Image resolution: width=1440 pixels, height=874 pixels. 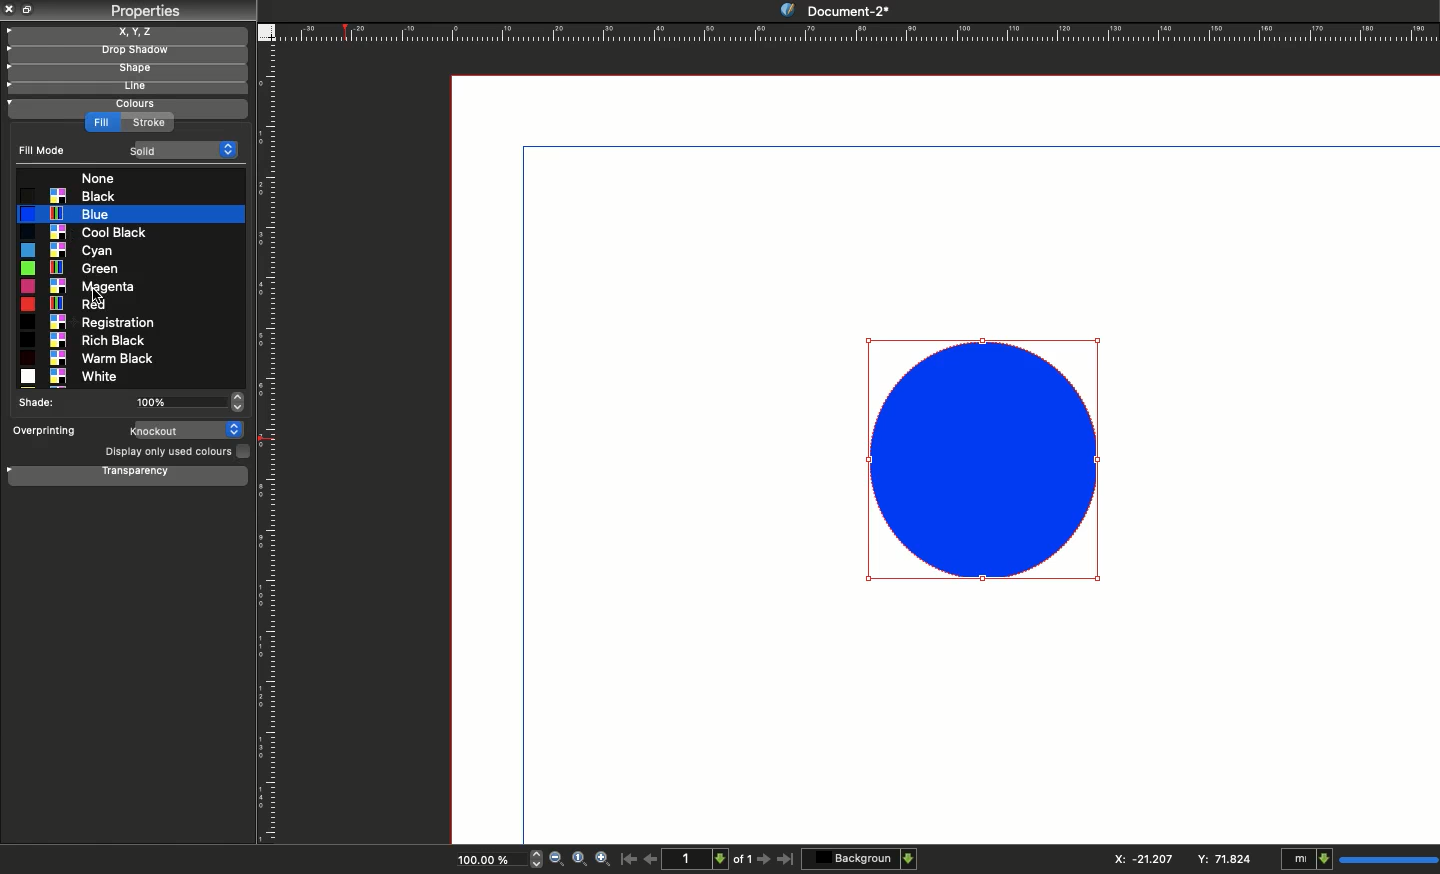 I want to click on Zoom to, so click(x=579, y=858).